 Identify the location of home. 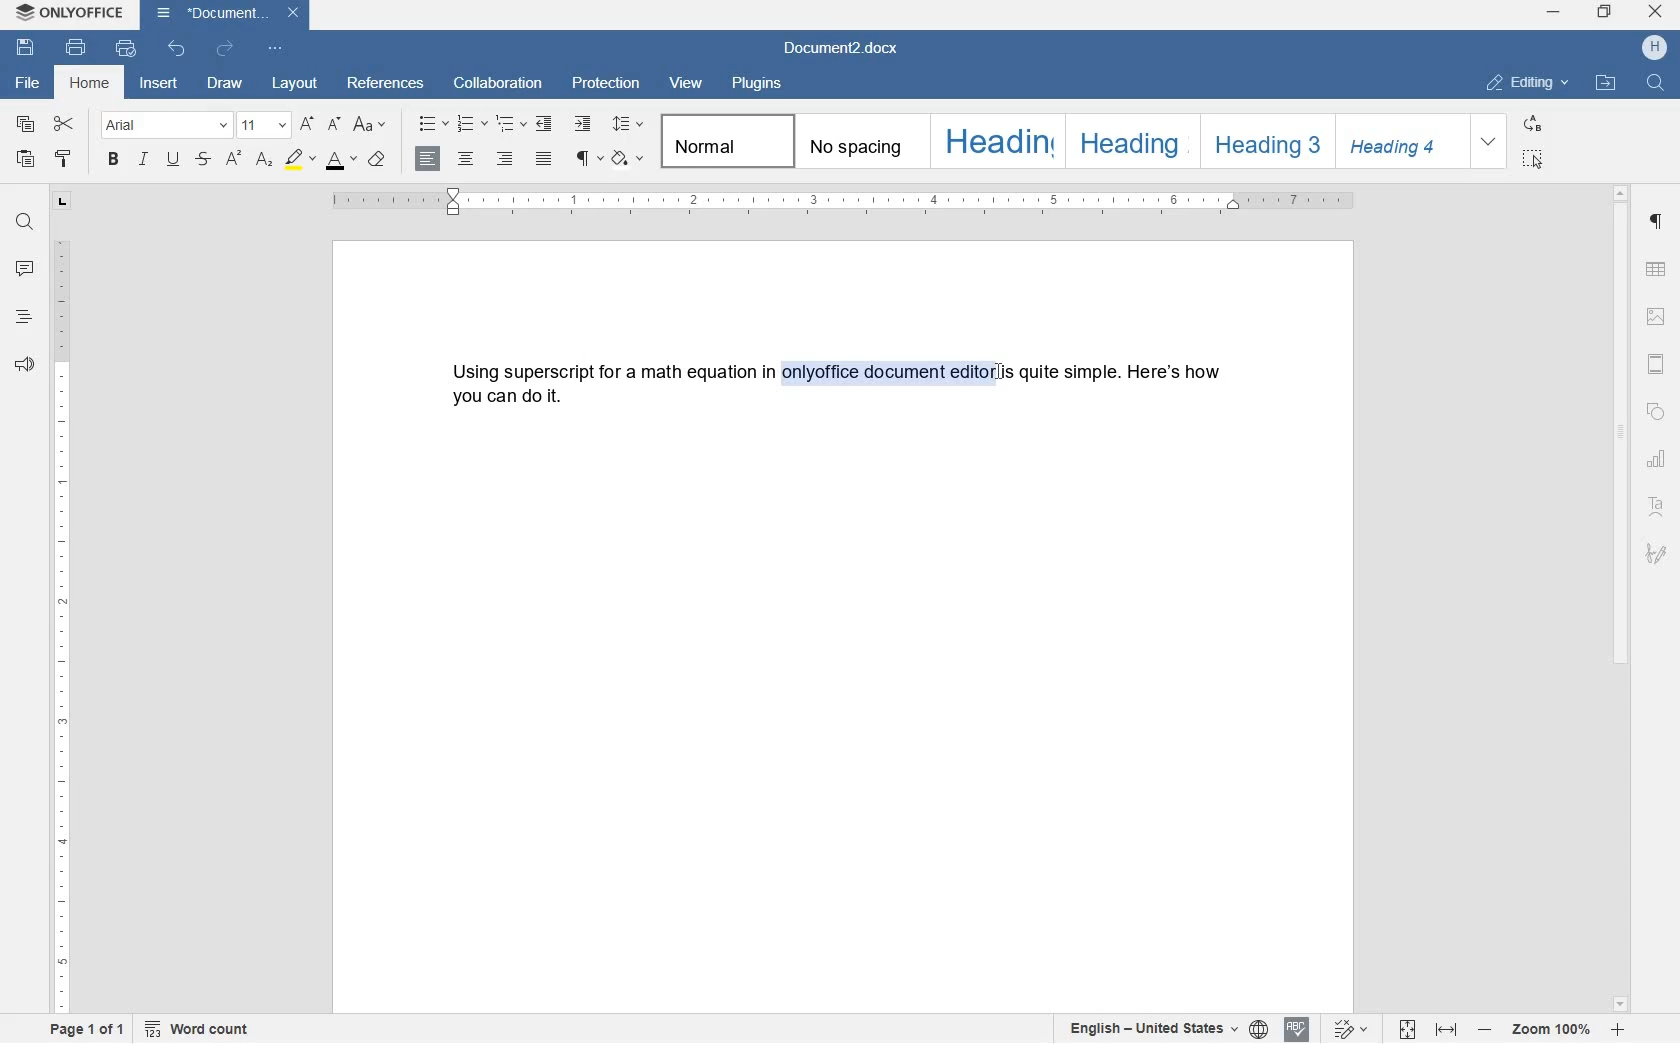
(91, 82).